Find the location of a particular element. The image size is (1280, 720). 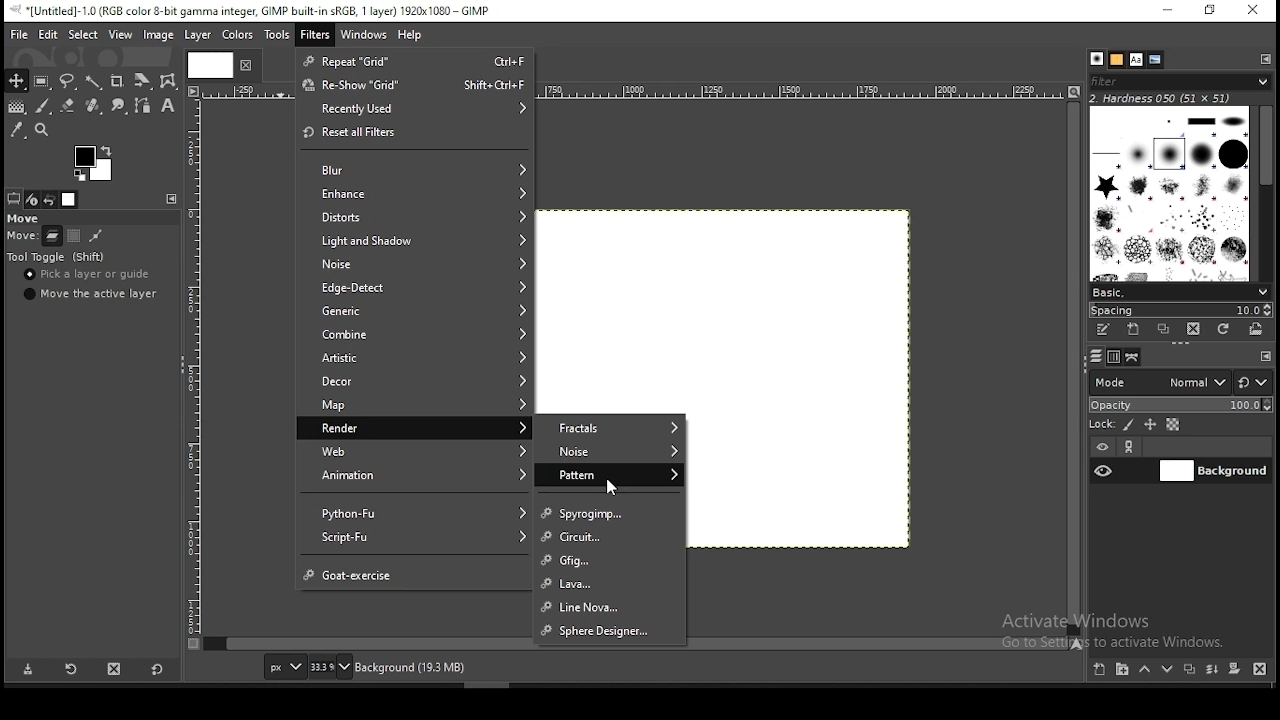

spacing is located at coordinates (1183, 312).